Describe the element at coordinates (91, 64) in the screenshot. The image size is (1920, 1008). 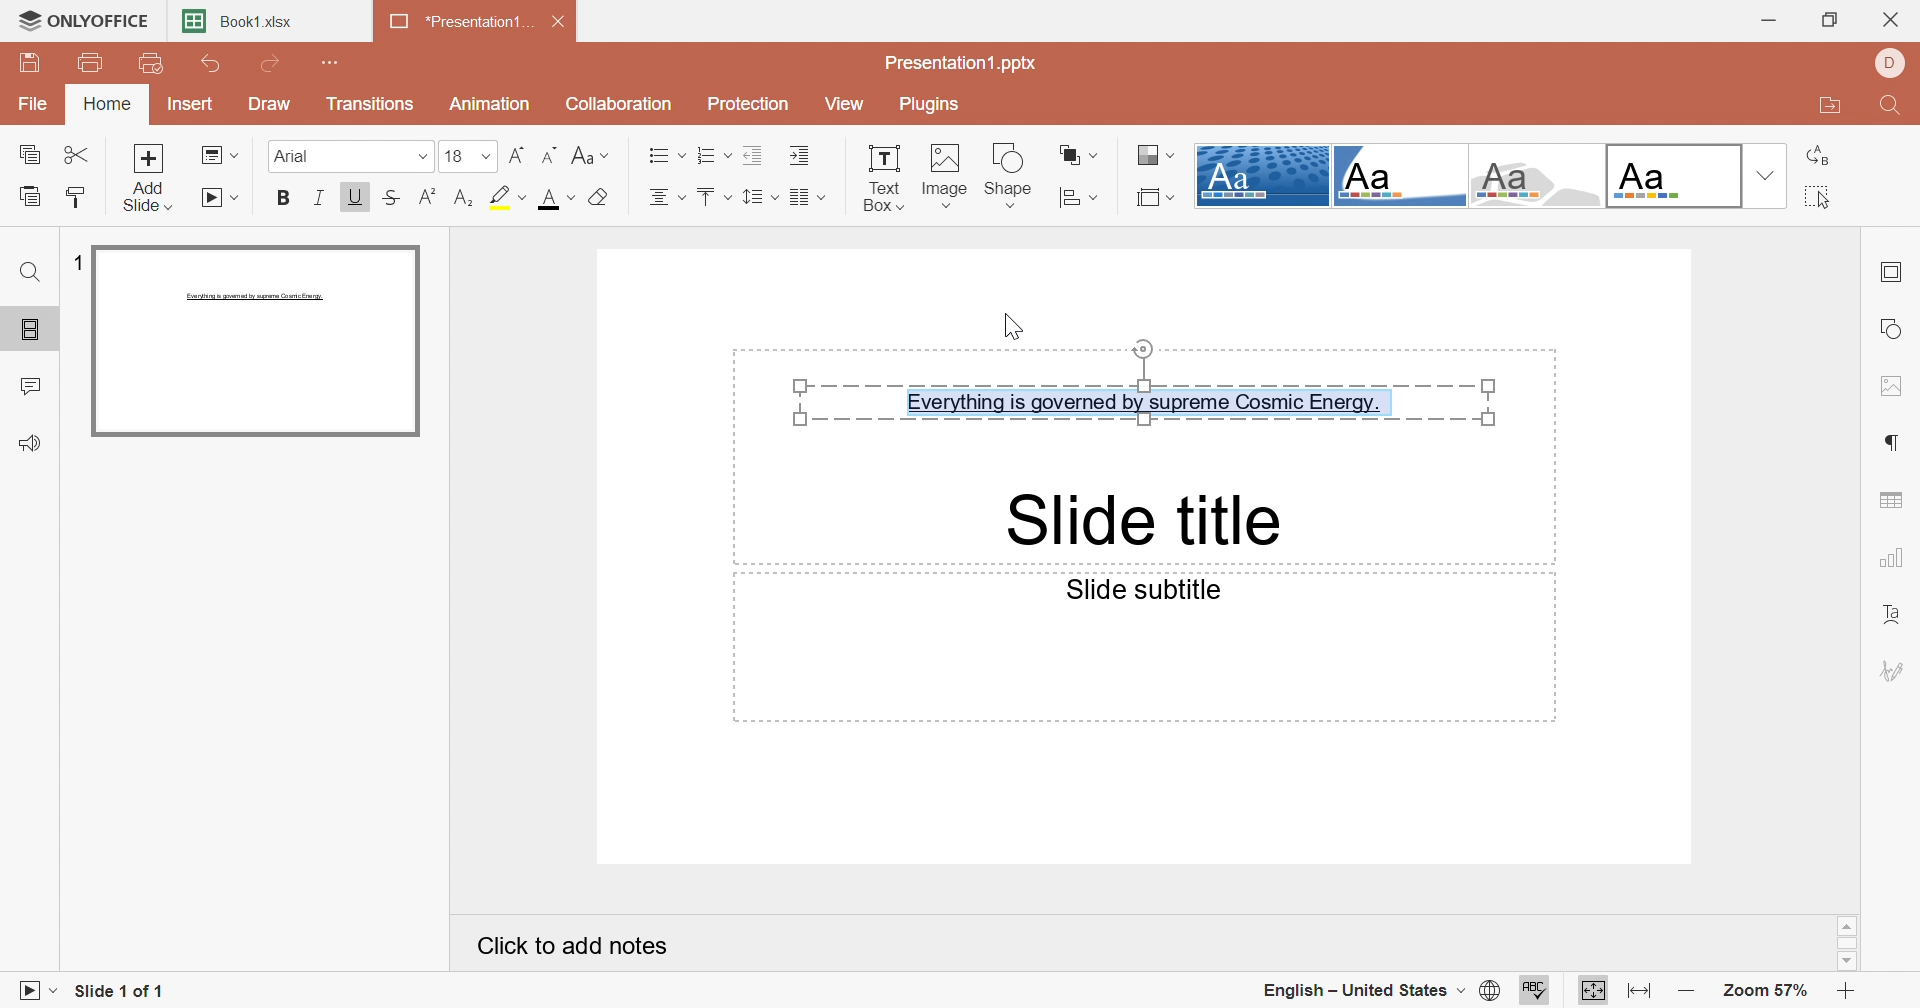
I see `Print` at that location.